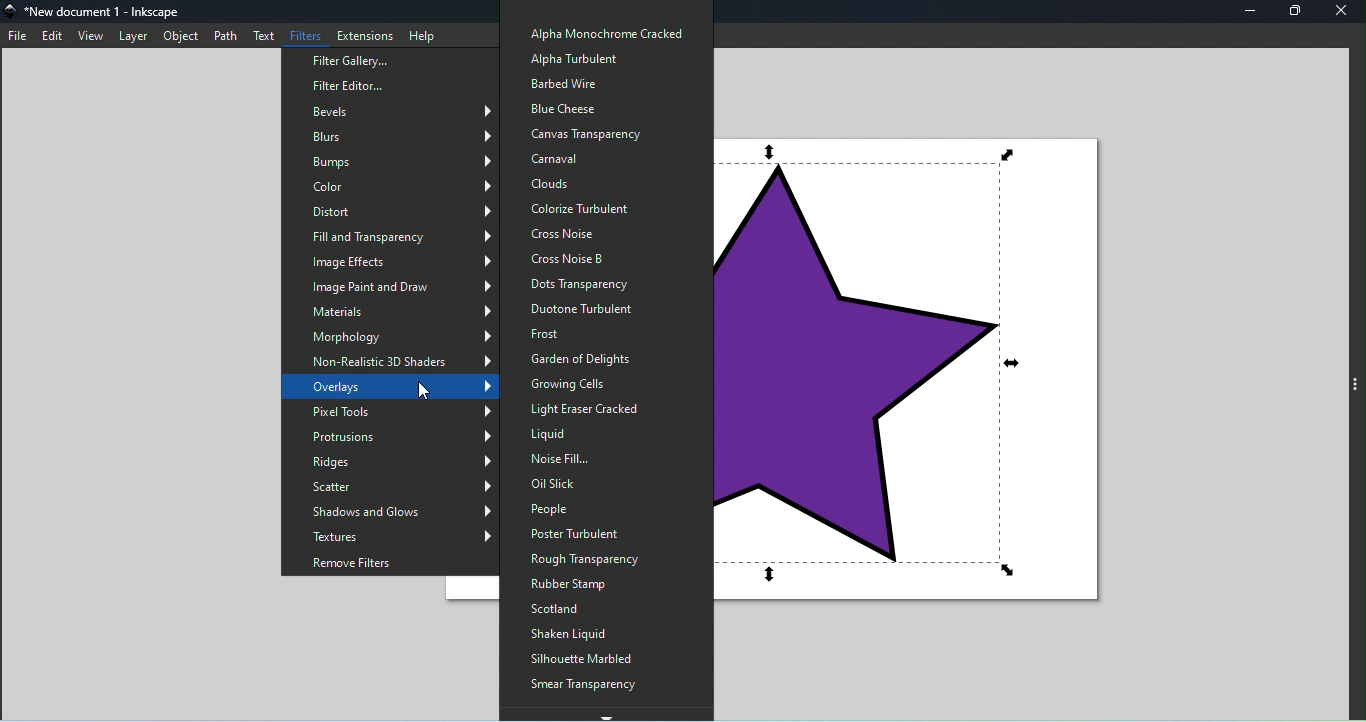 Image resolution: width=1366 pixels, height=722 pixels. What do you see at coordinates (396, 387) in the screenshot?
I see `Overlays` at bounding box center [396, 387].